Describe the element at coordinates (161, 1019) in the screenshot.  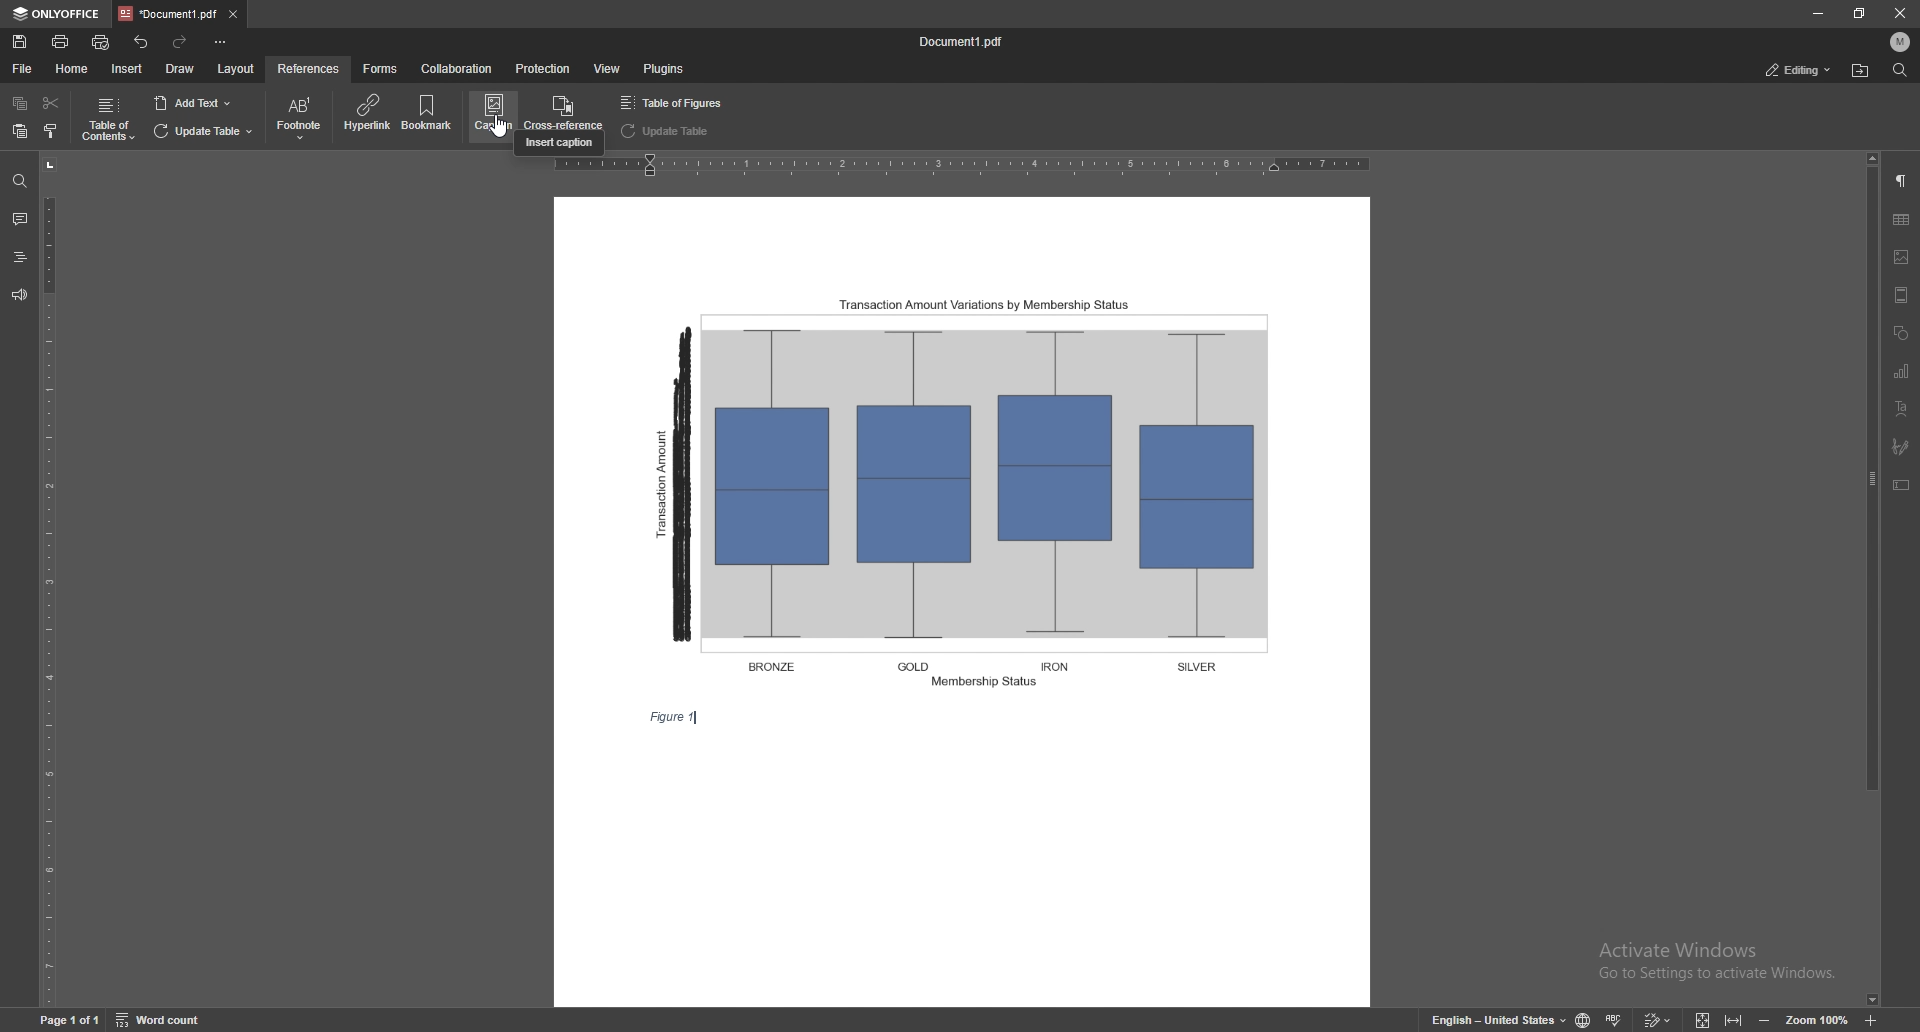
I see `word count` at that location.